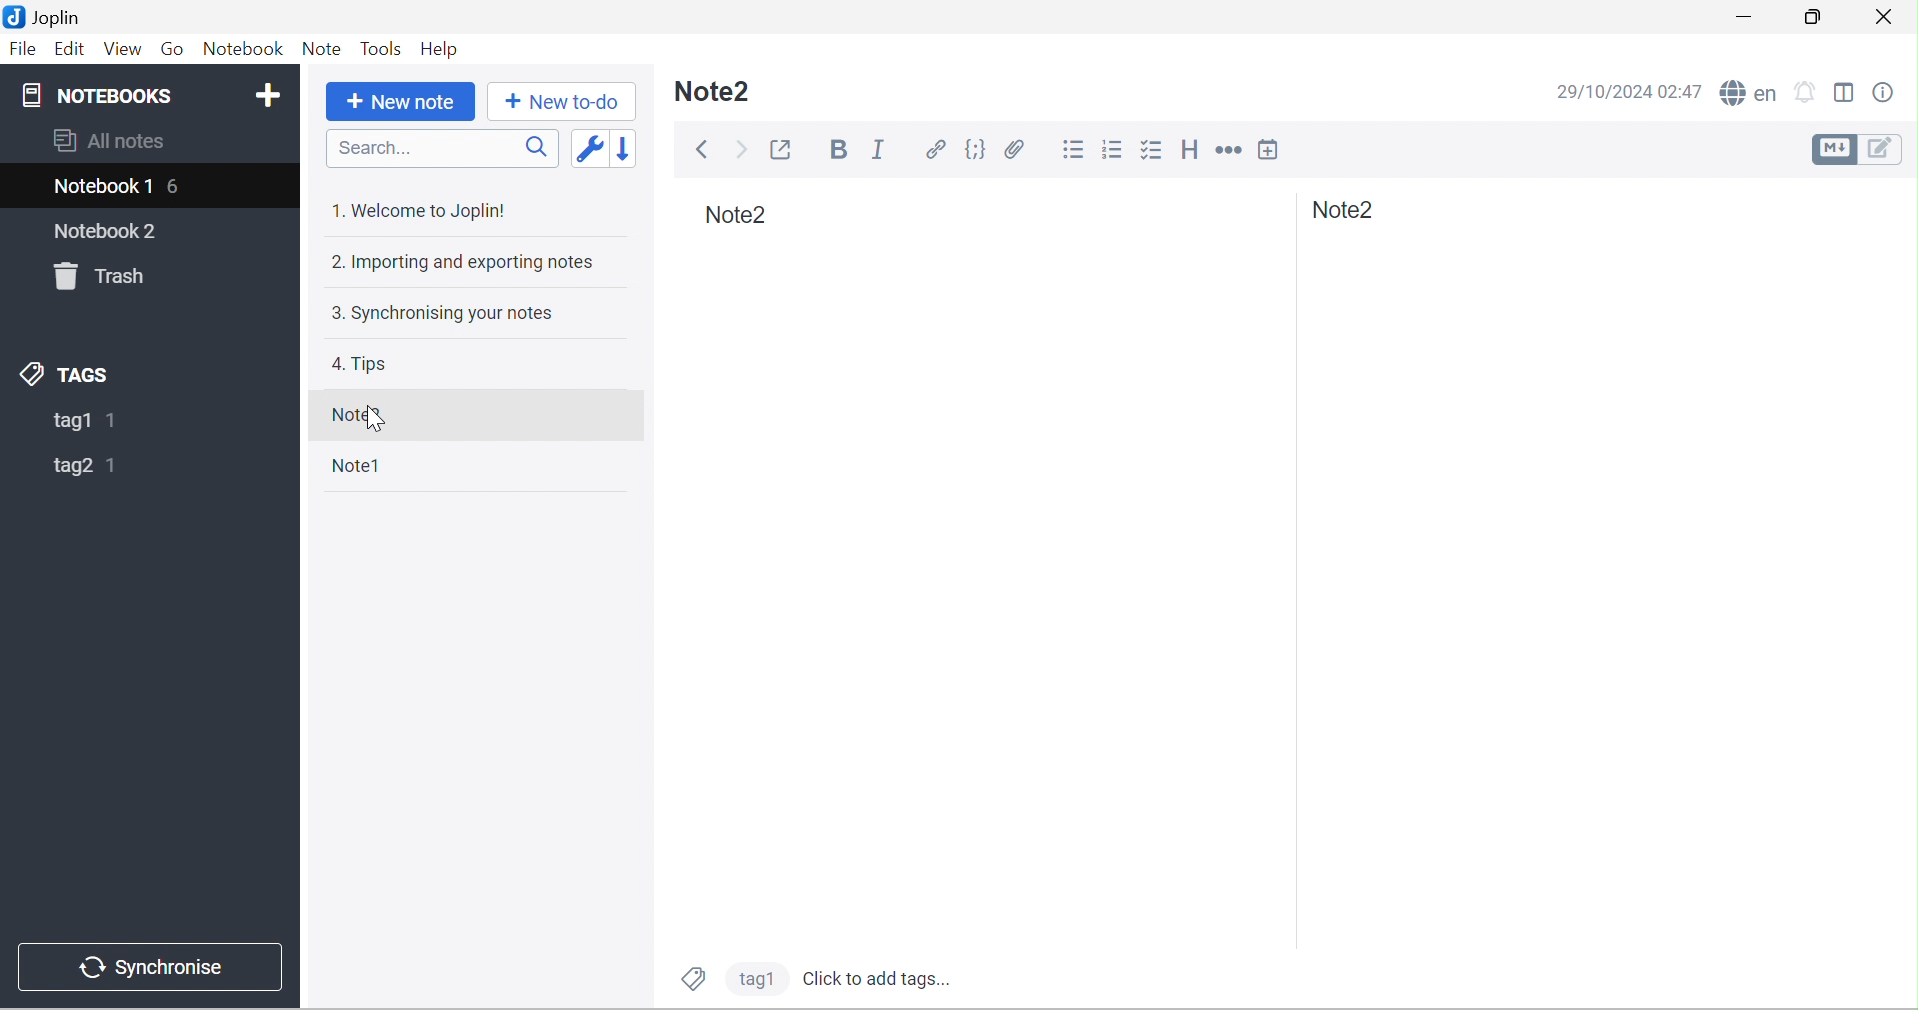 The height and width of the screenshot is (1010, 1918). I want to click on Spell checker, so click(1748, 95).